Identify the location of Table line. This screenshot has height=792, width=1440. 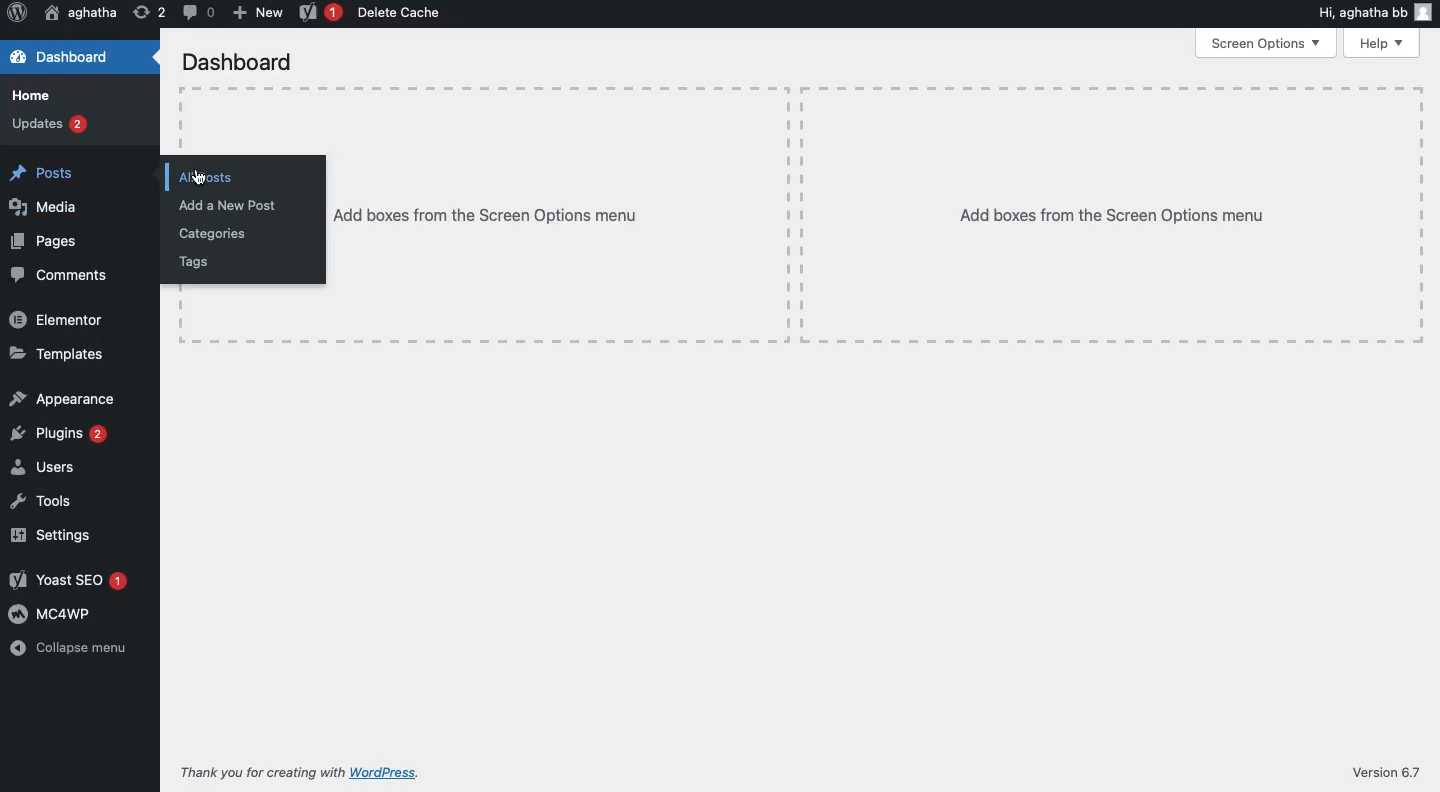
(803, 339).